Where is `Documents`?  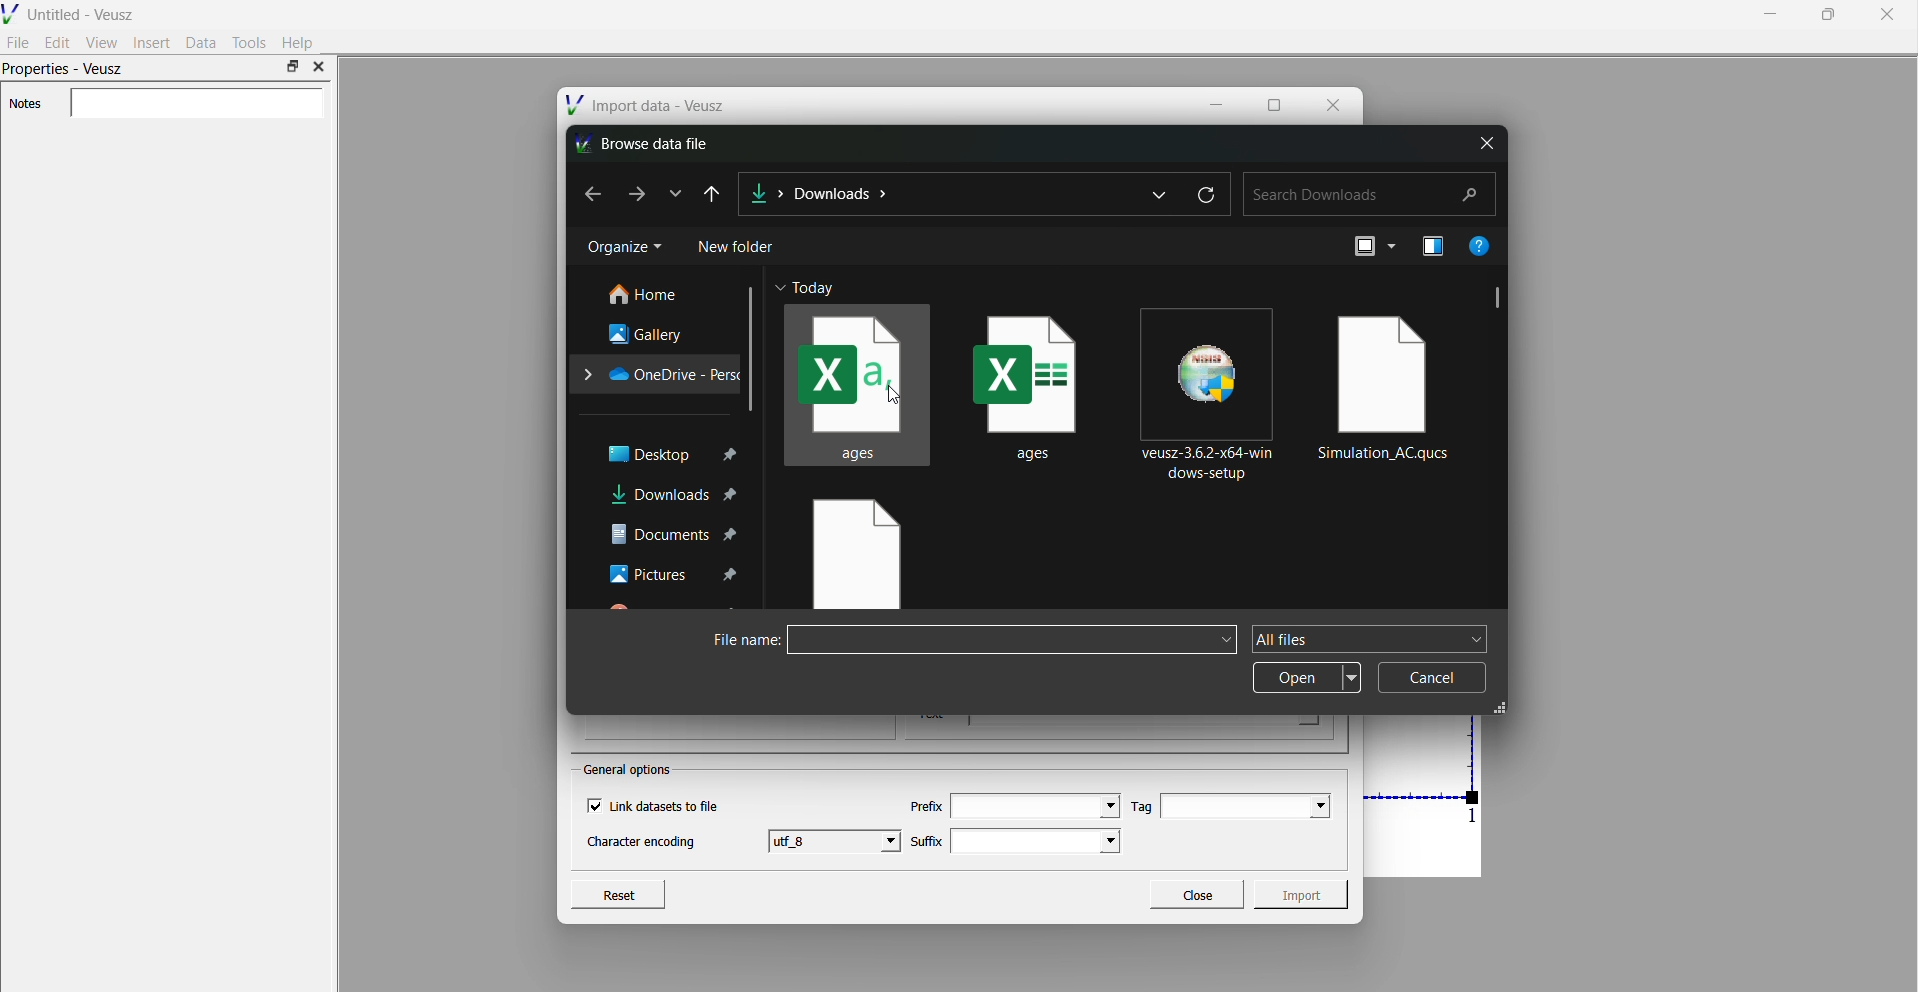
Documents is located at coordinates (674, 534).